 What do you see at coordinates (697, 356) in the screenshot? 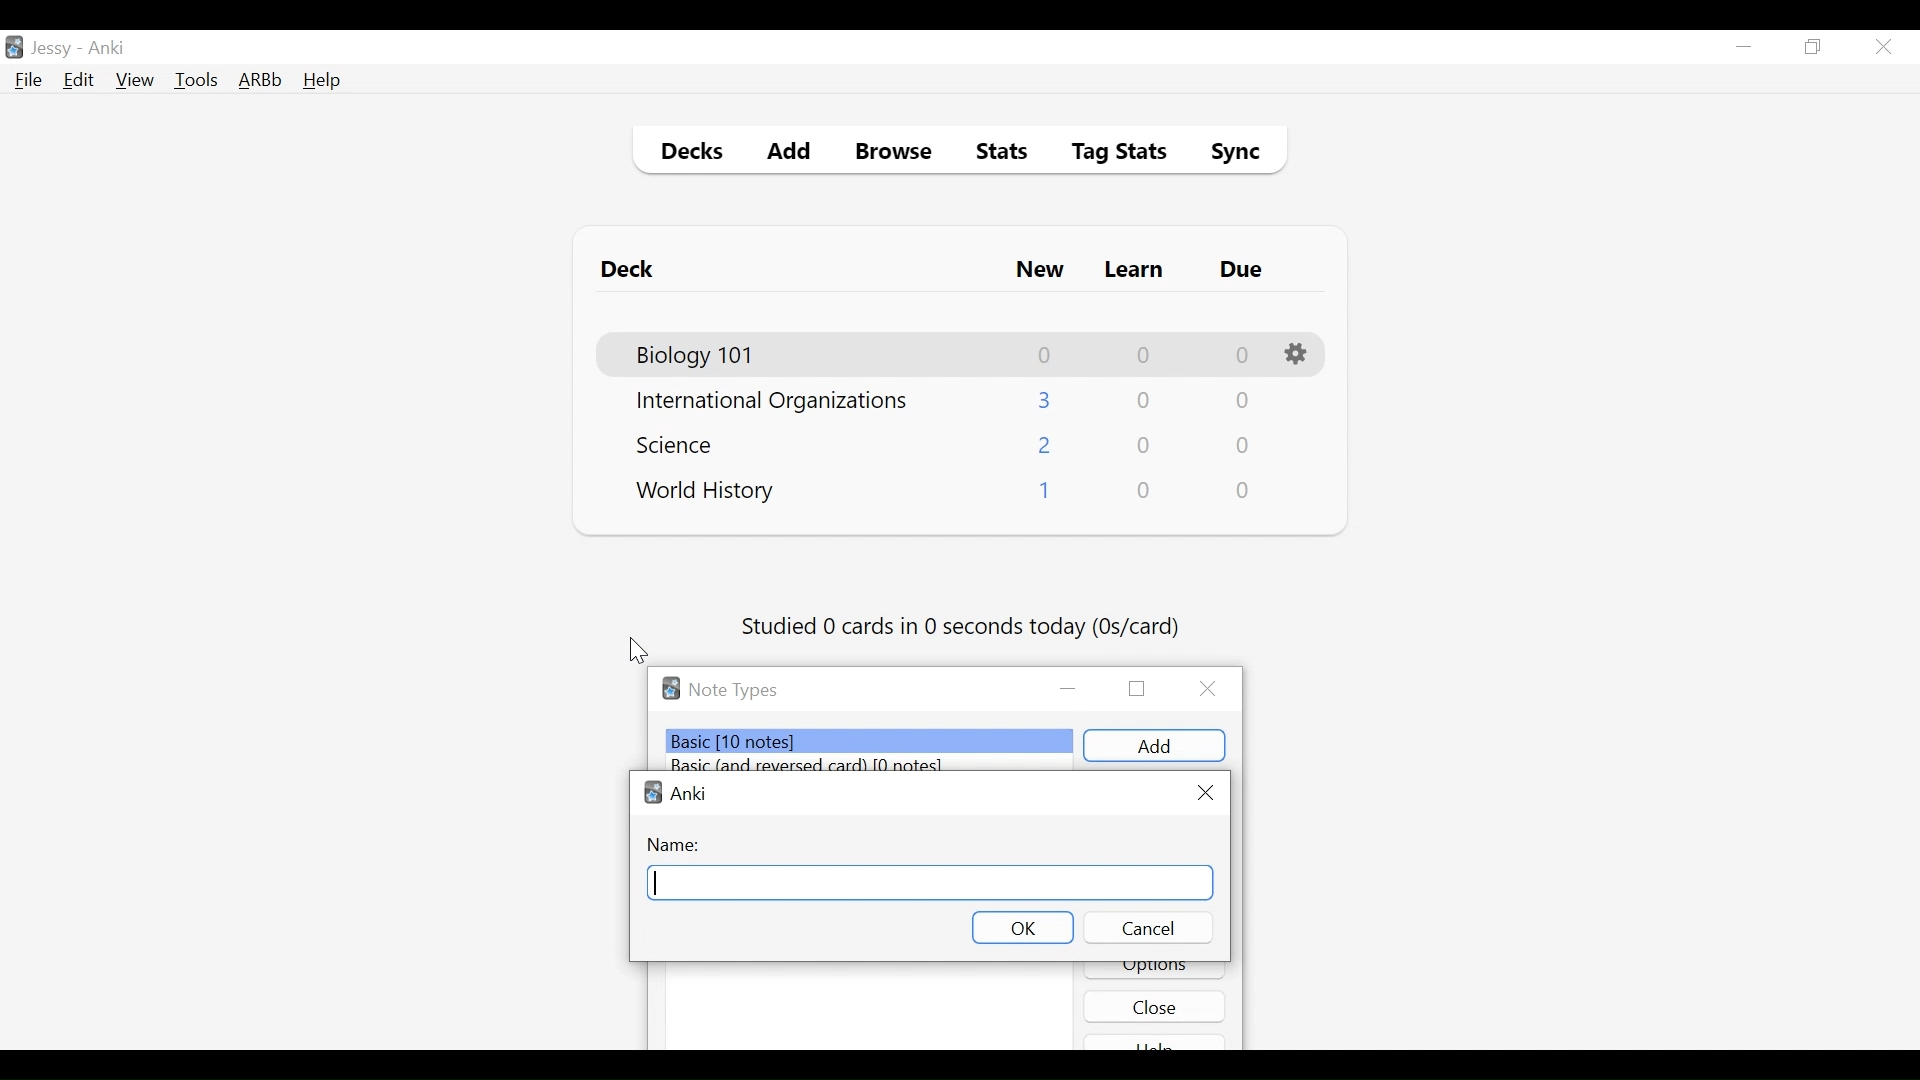
I see `Deck Name` at bounding box center [697, 356].